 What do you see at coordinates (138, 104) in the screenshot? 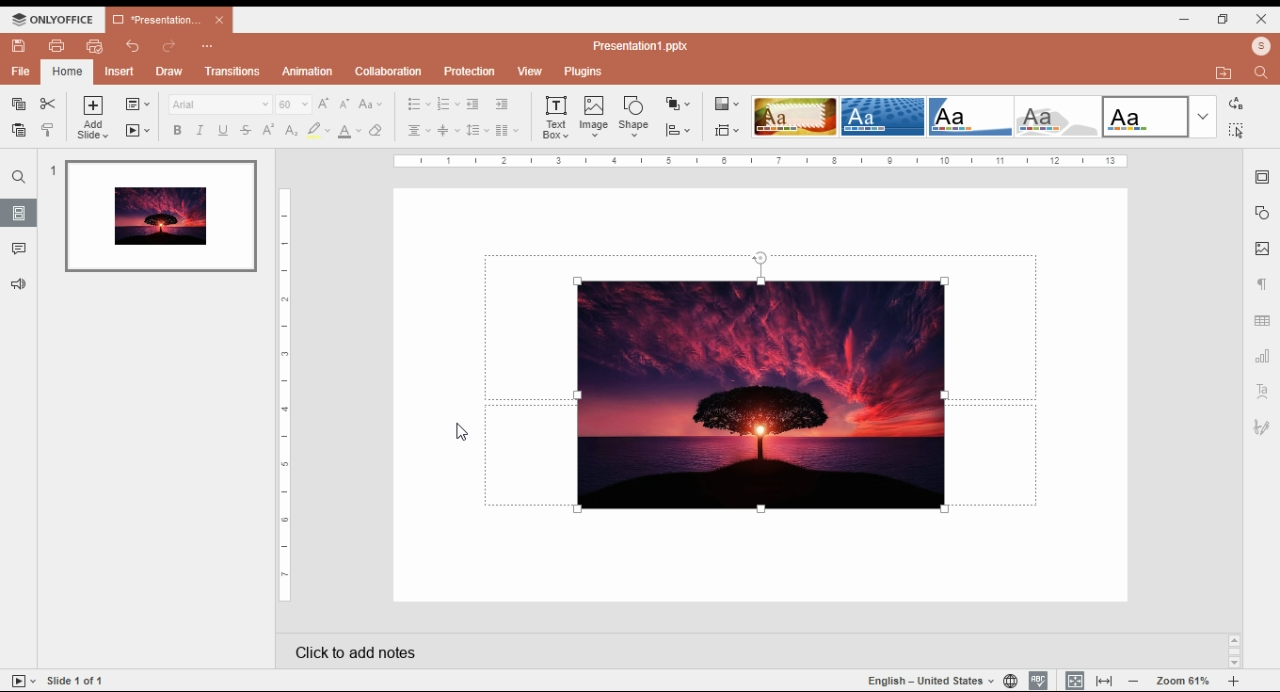
I see `change slide layout` at bounding box center [138, 104].